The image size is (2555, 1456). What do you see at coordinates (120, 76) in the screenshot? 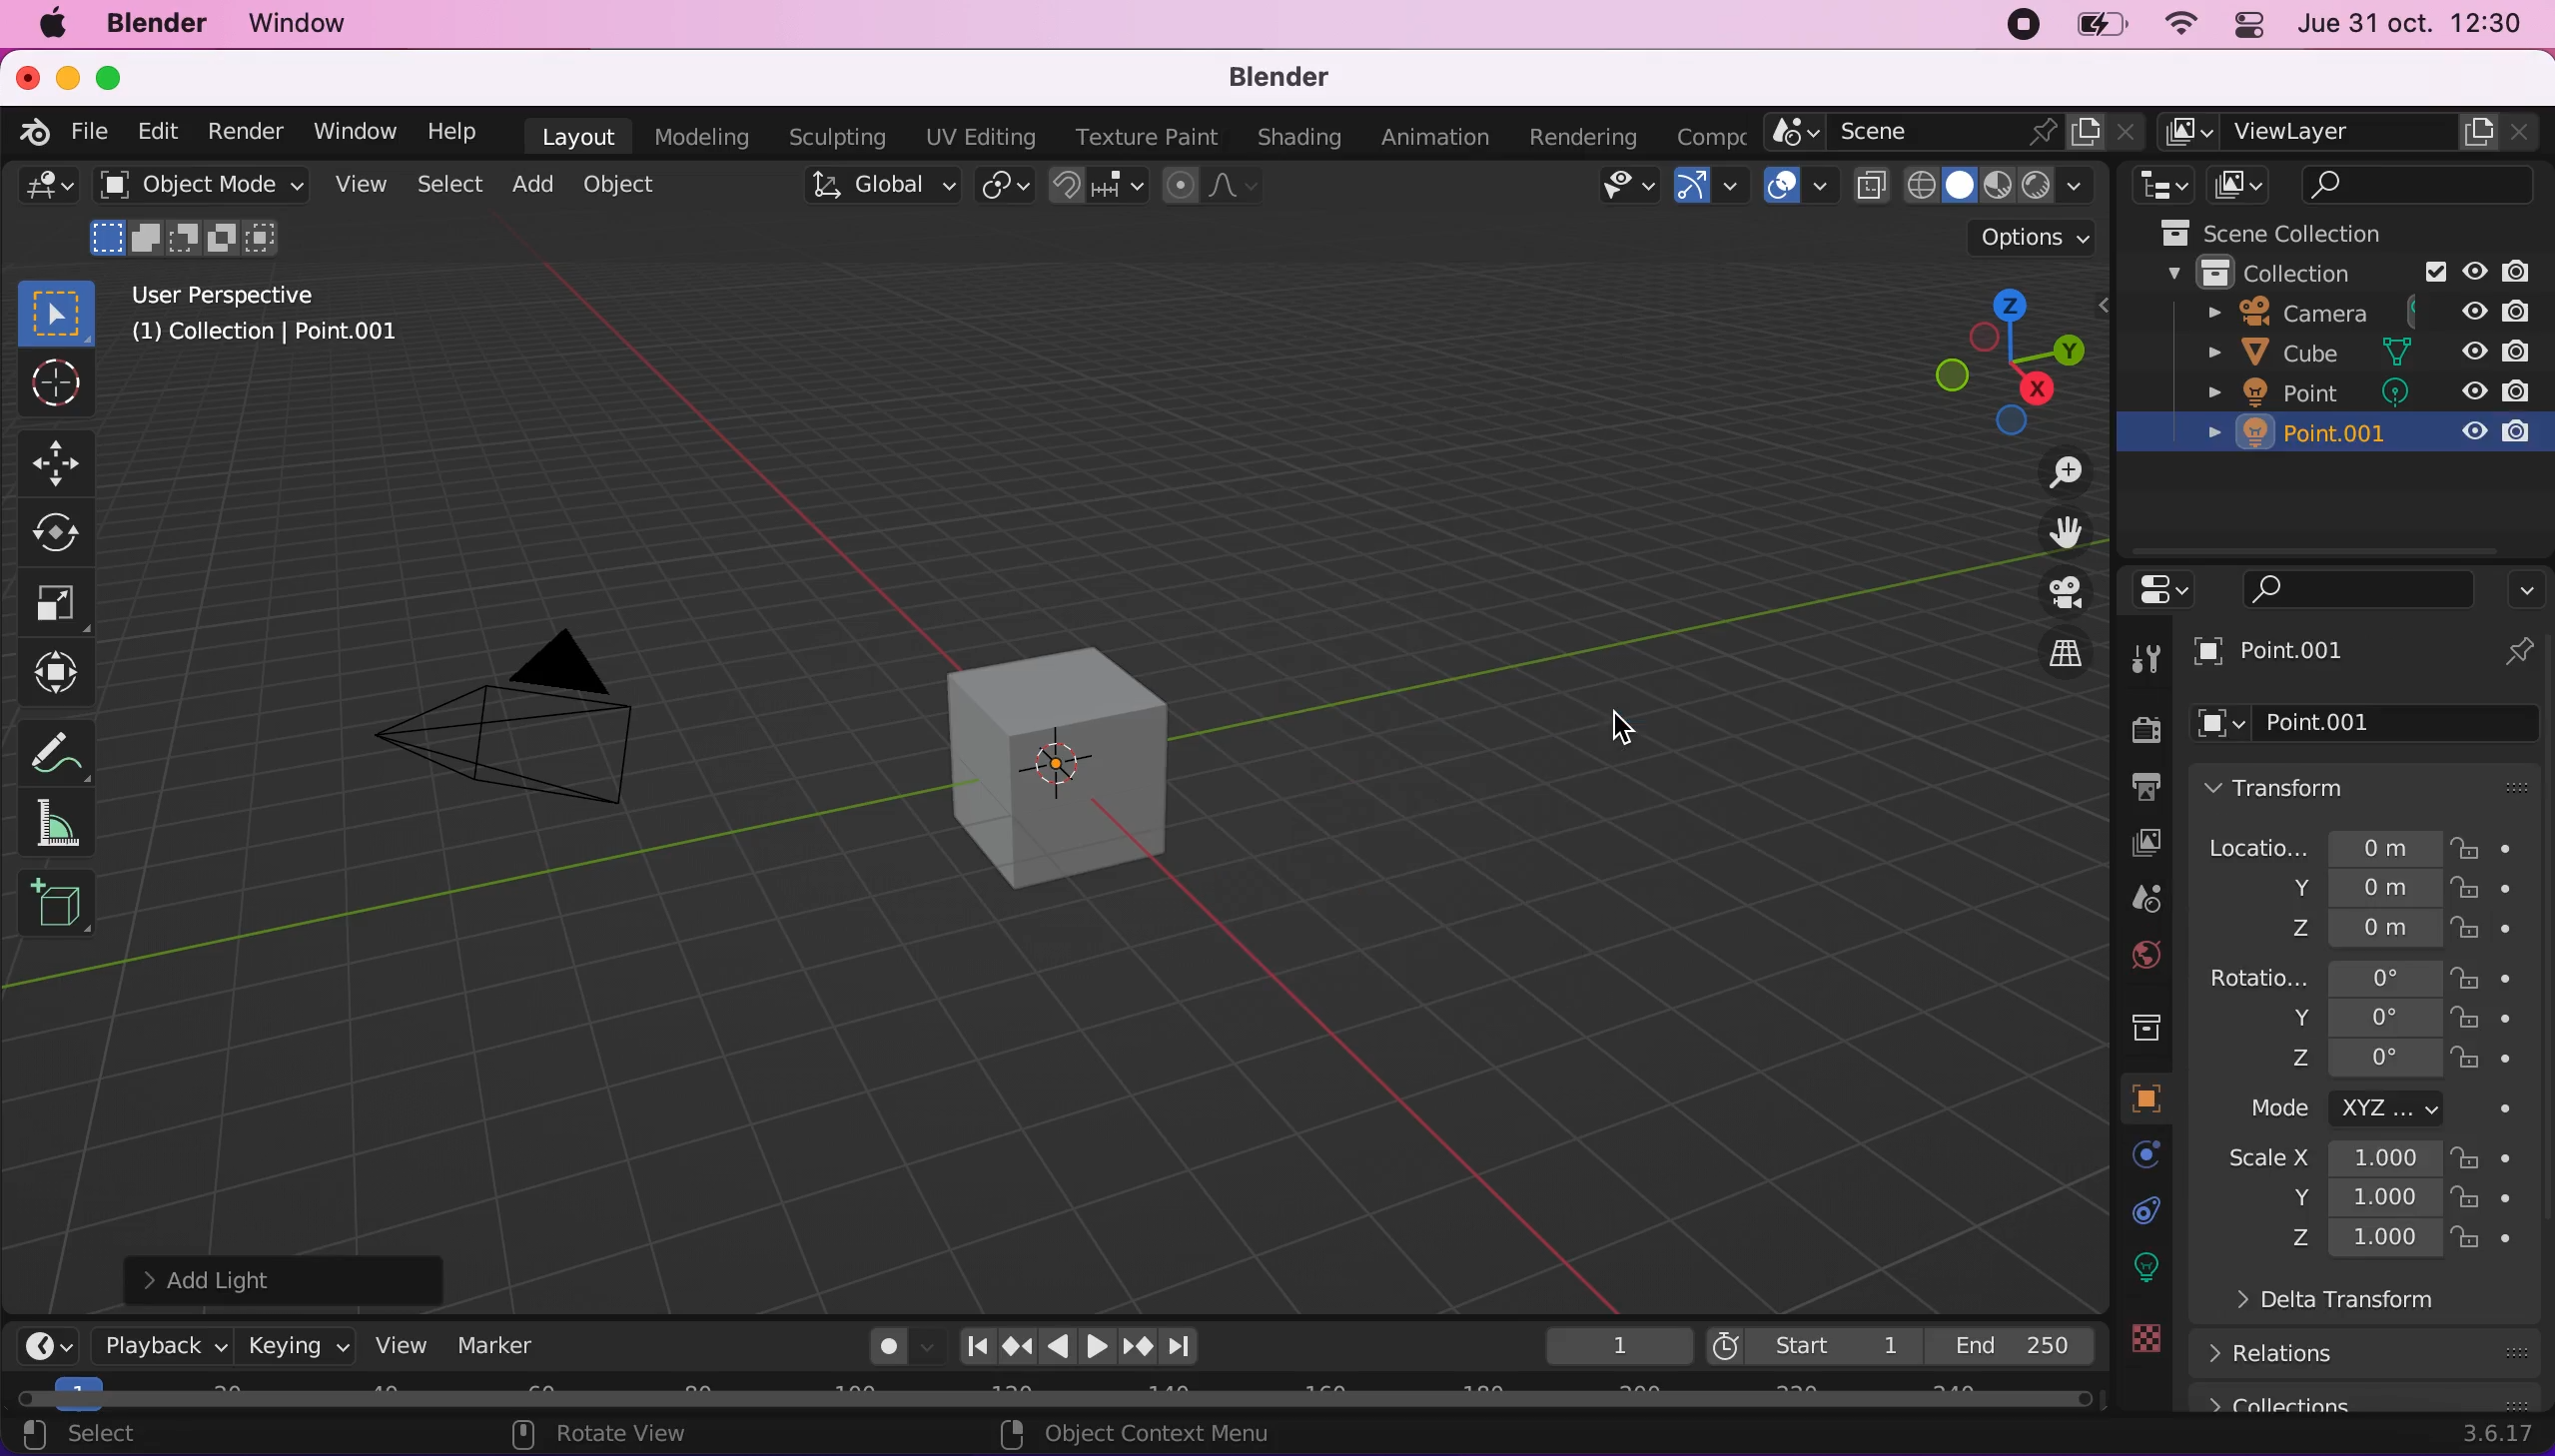
I see `maximize` at bounding box center [120, 76].